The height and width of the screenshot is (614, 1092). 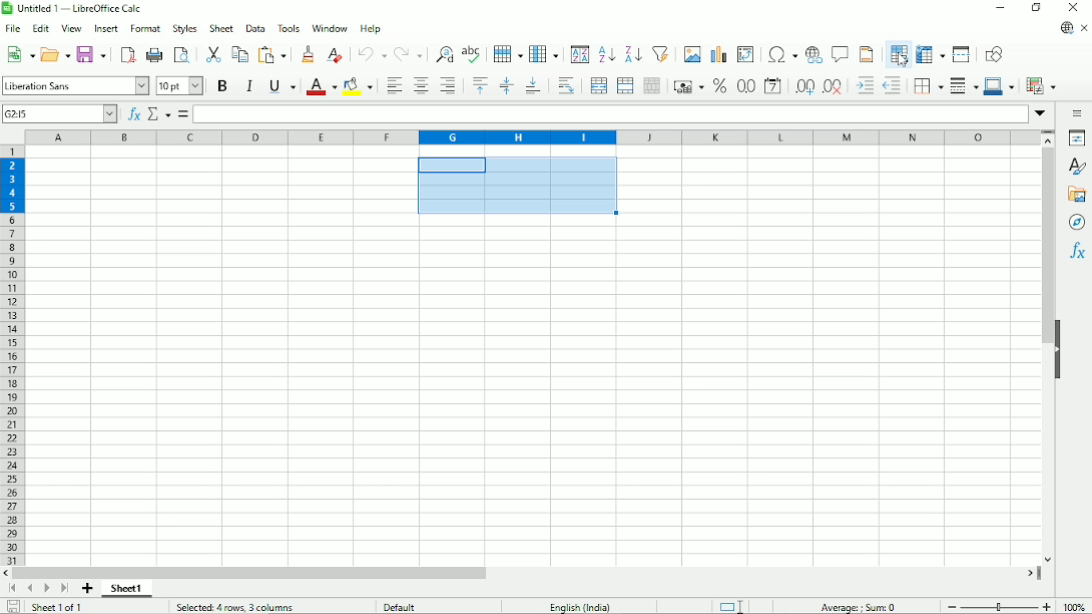 I want to click on Clear direct formatting, so click(x=335, y=56).